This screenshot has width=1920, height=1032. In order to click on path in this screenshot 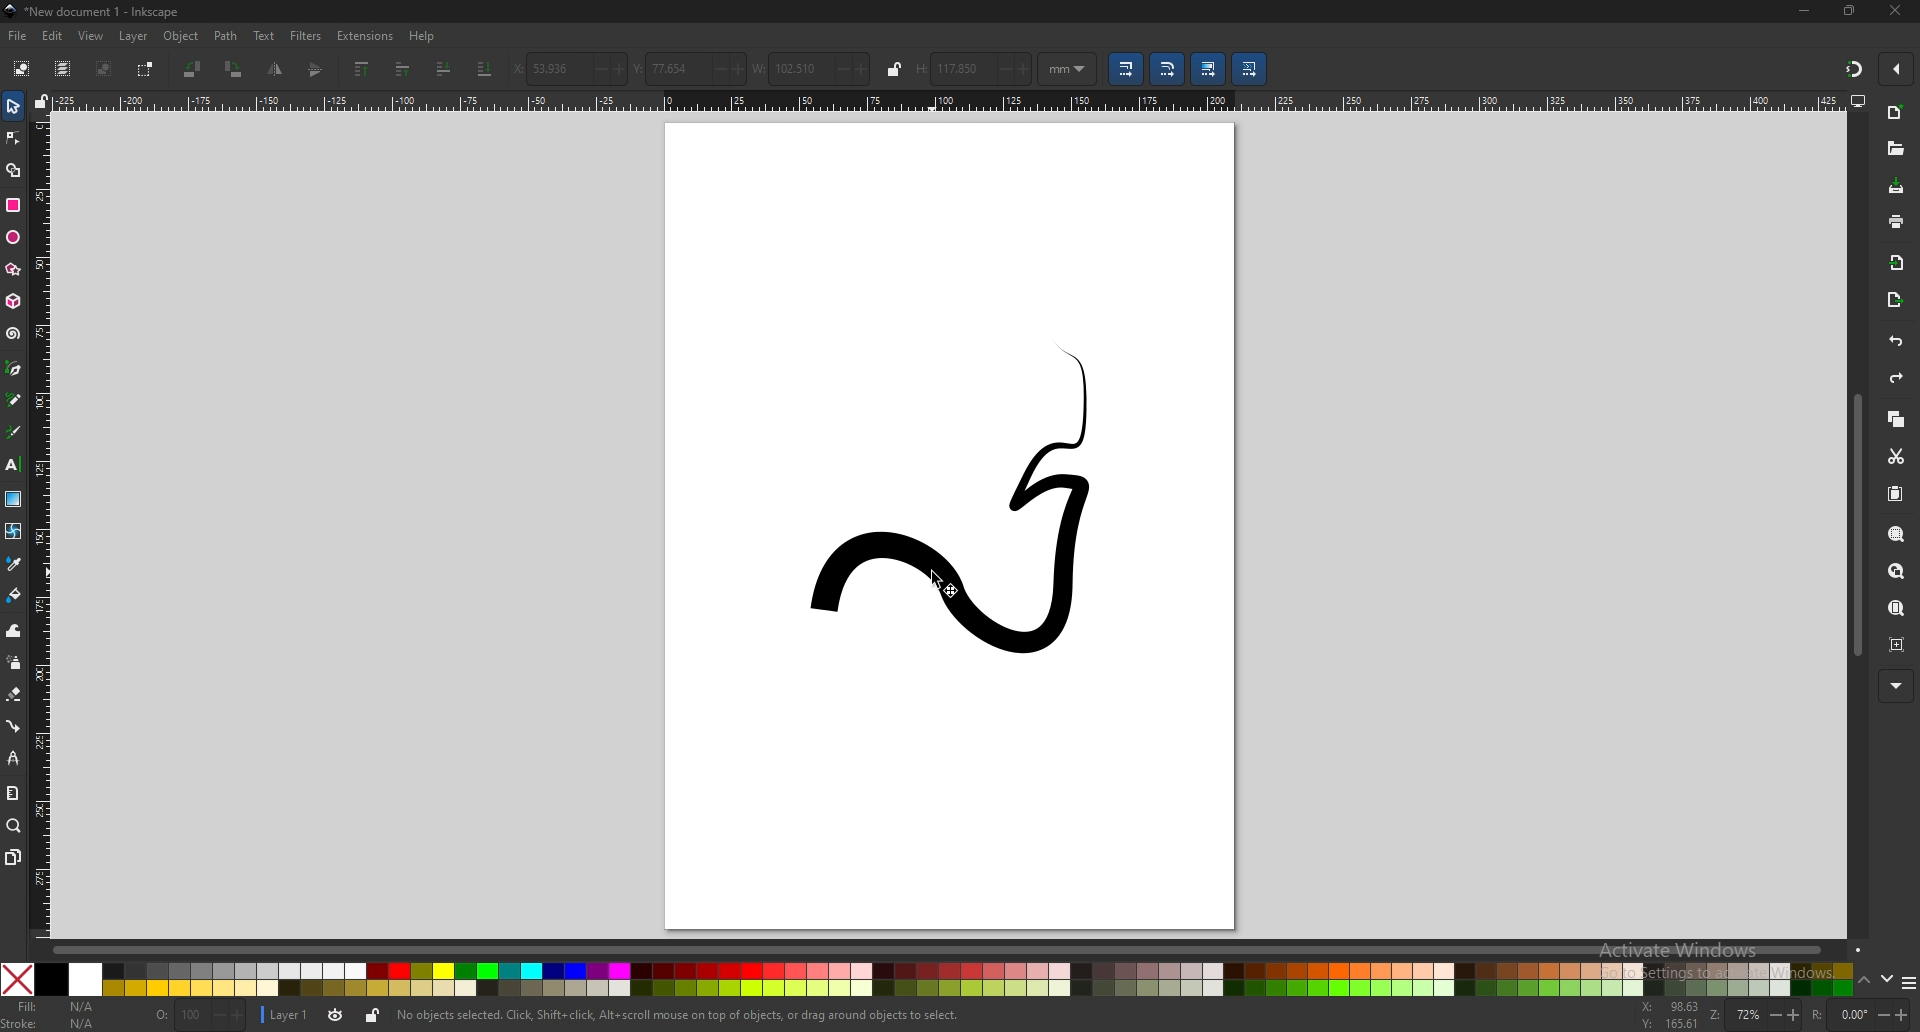, I will do `click(227, 35)`.